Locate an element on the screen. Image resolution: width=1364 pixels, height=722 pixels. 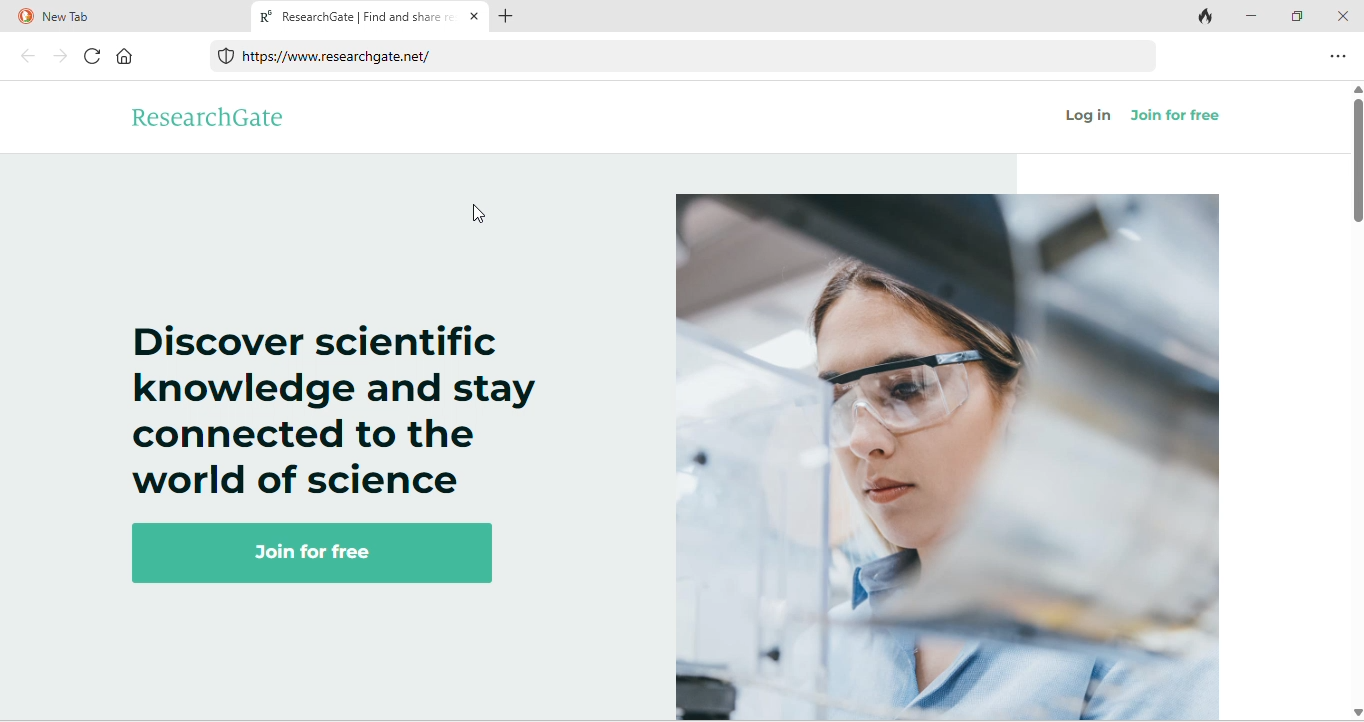
maximize is located at coordinates (1300, 15).